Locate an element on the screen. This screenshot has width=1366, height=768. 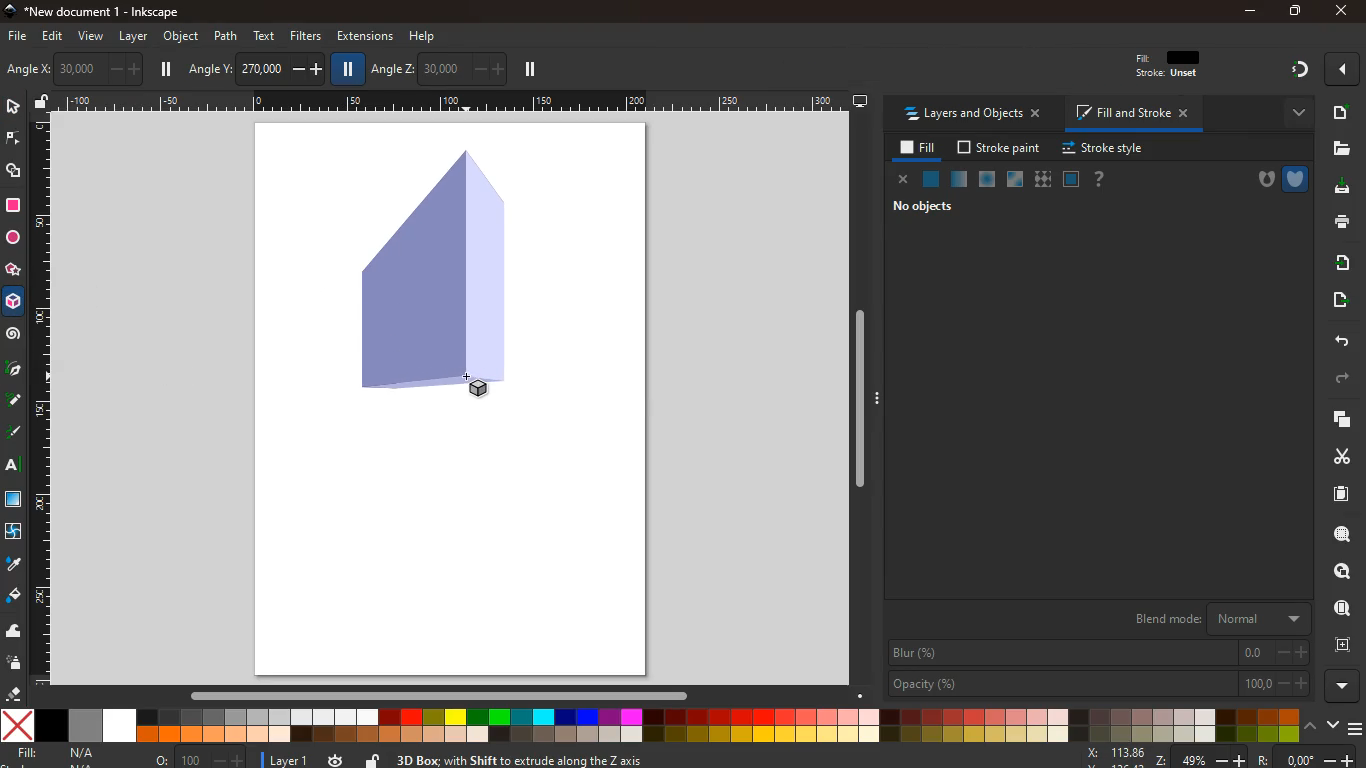
wave is located at coordinates (16, 633).